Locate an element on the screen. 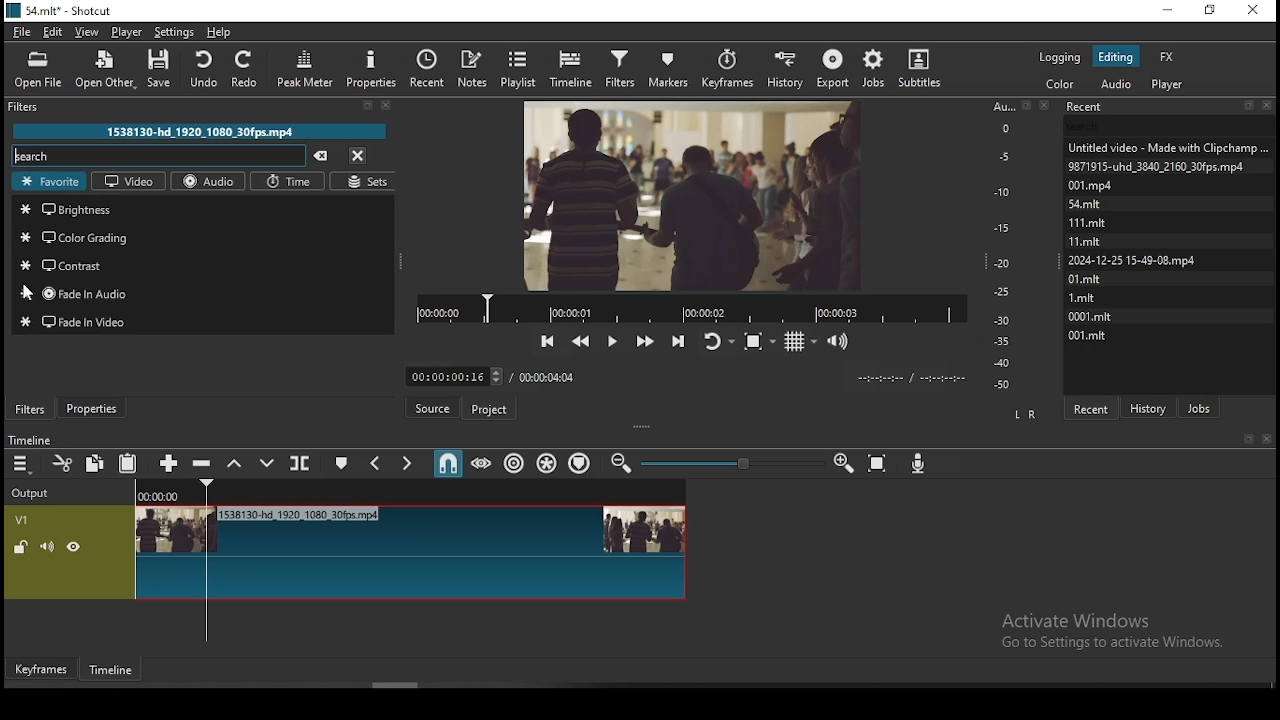  recent is located at coordinates (1090, 408).